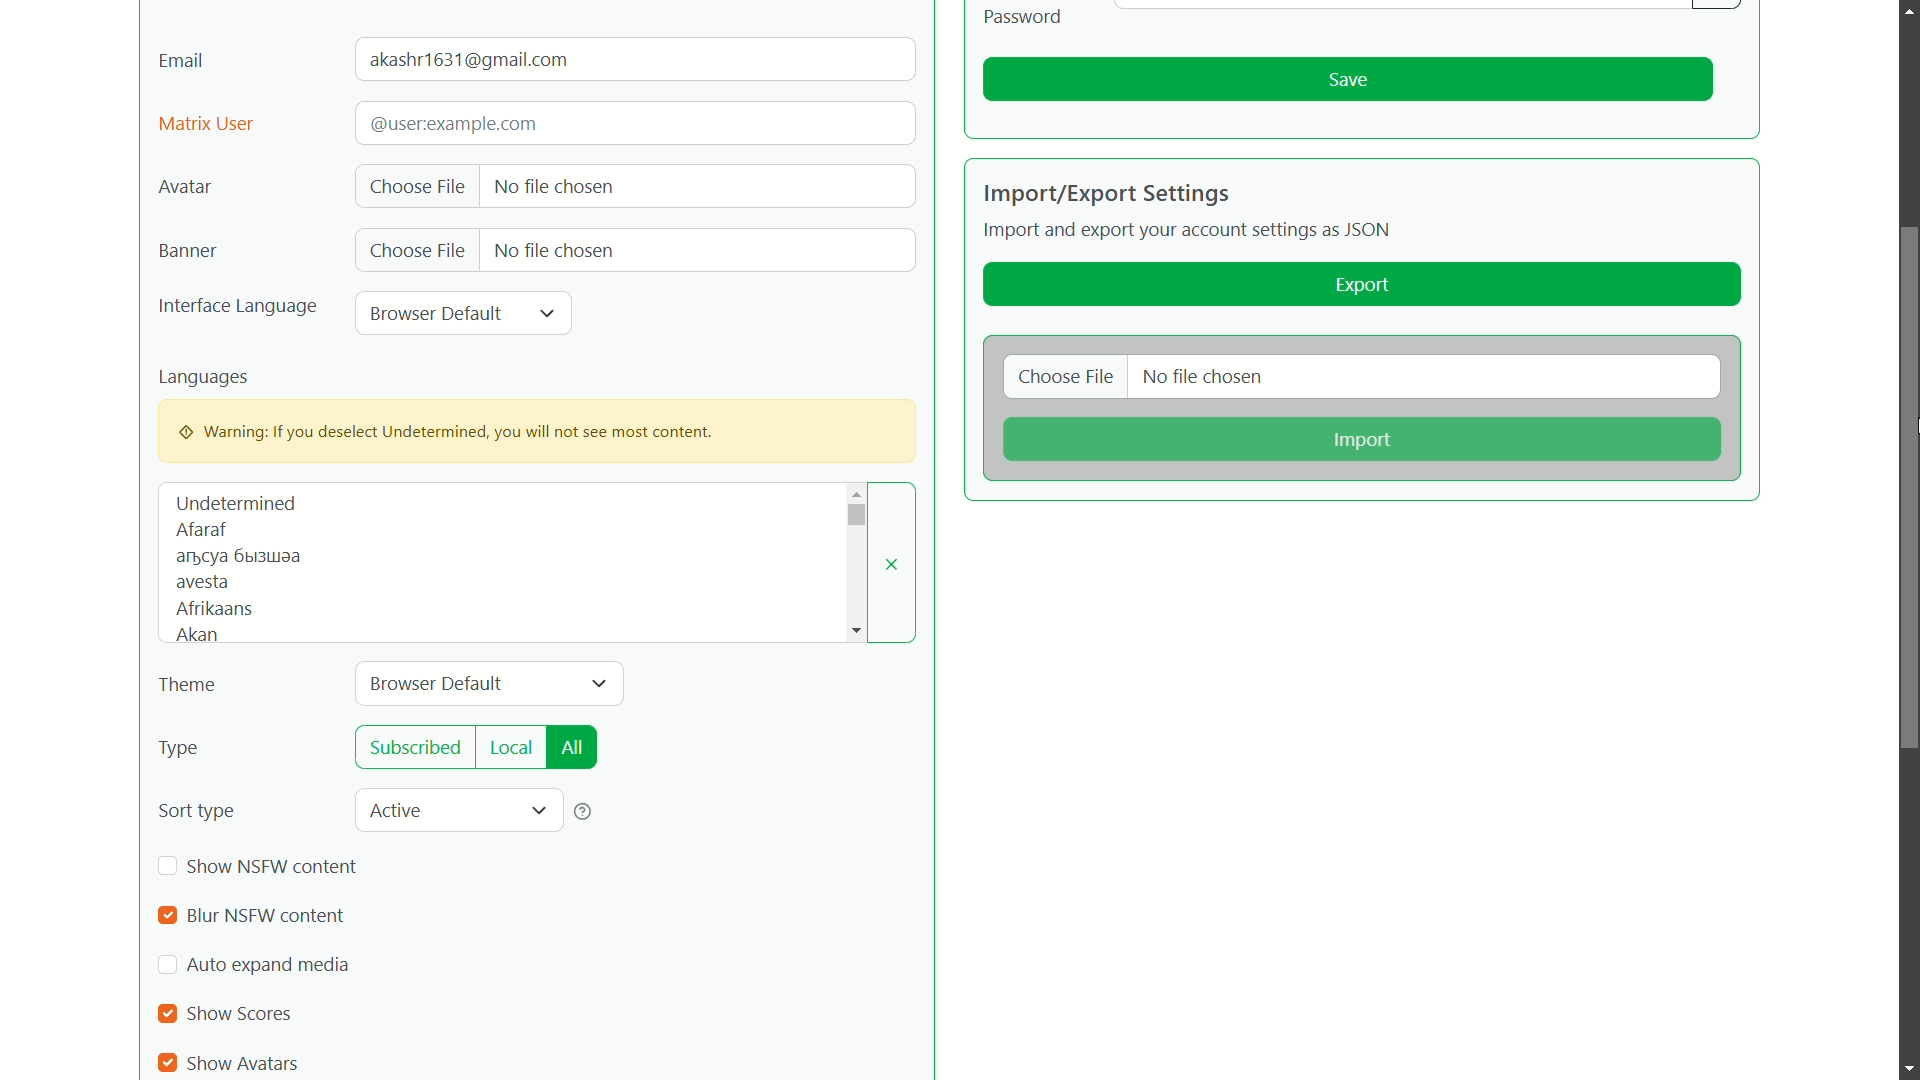  What do you see at coordinates (206, 125) in the screenshot?
I see `matrix user` at bounding box center [206, 125].